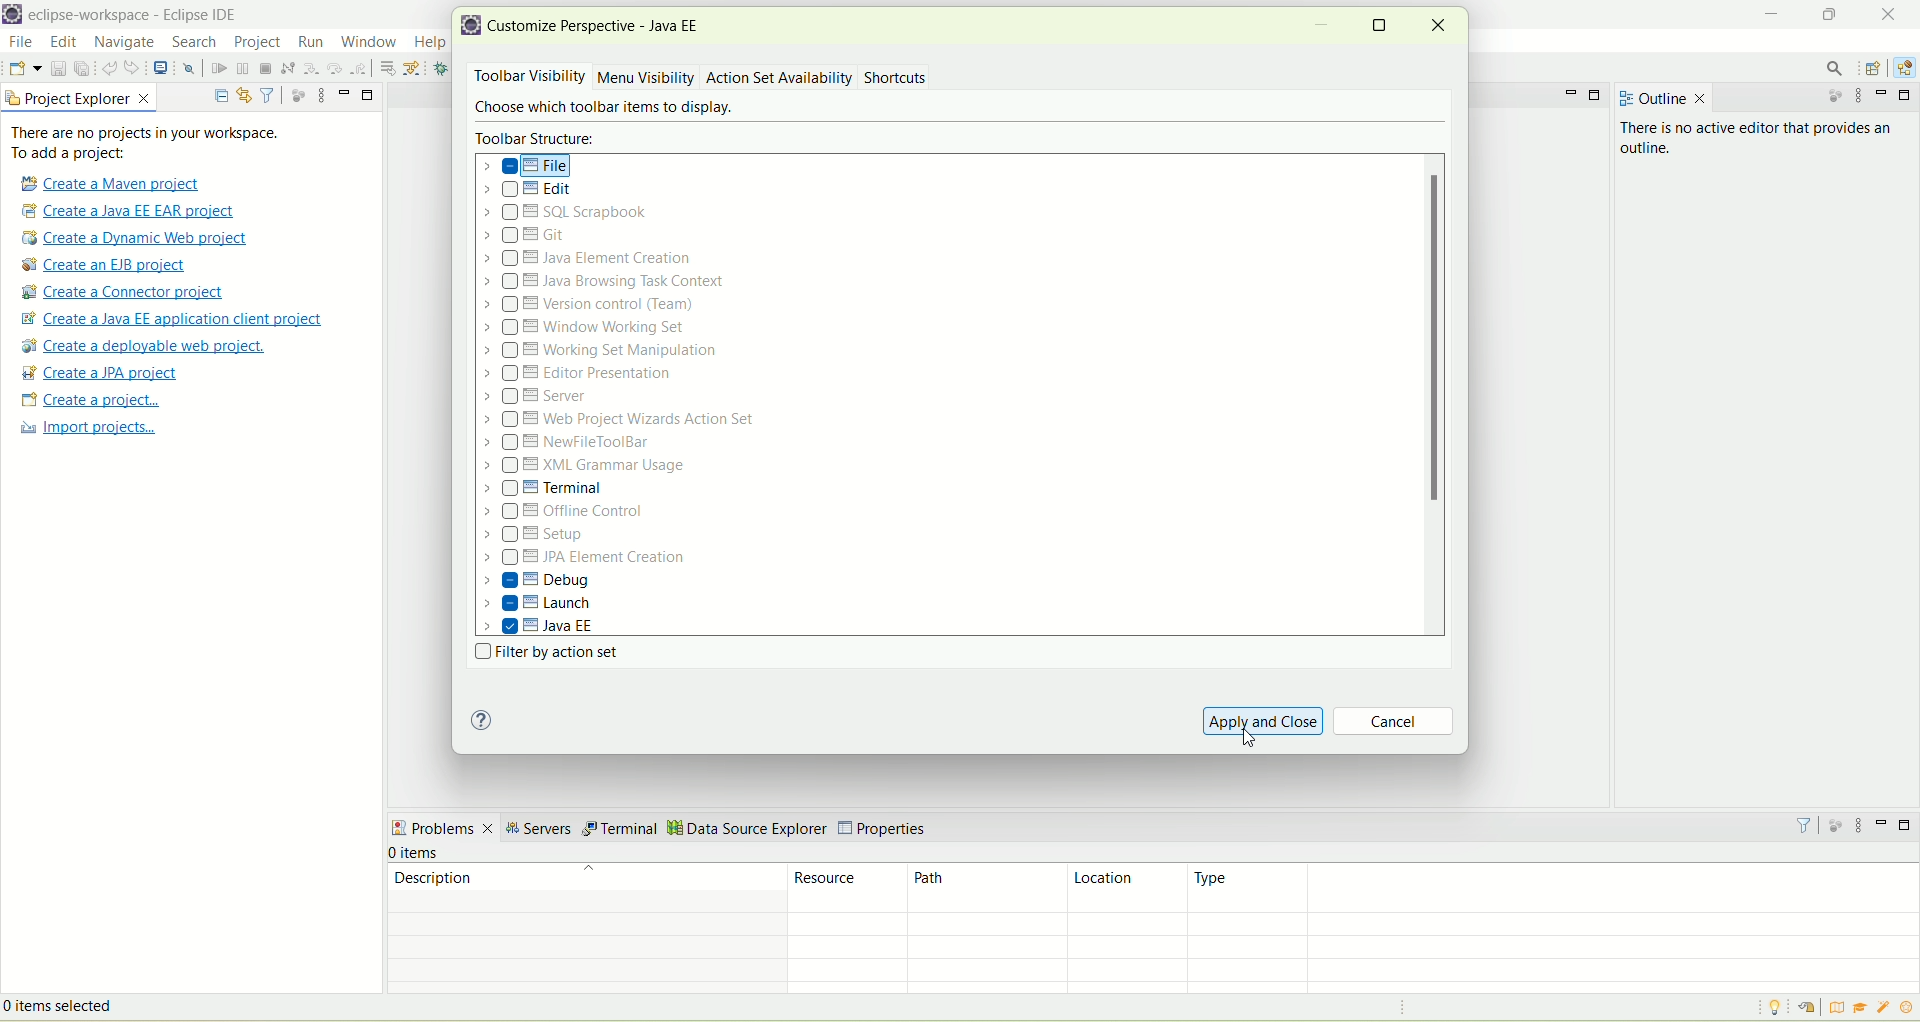 The width and height of the screenshot is (1920, 1022). I want to click on maximize, so click(1906, 825).